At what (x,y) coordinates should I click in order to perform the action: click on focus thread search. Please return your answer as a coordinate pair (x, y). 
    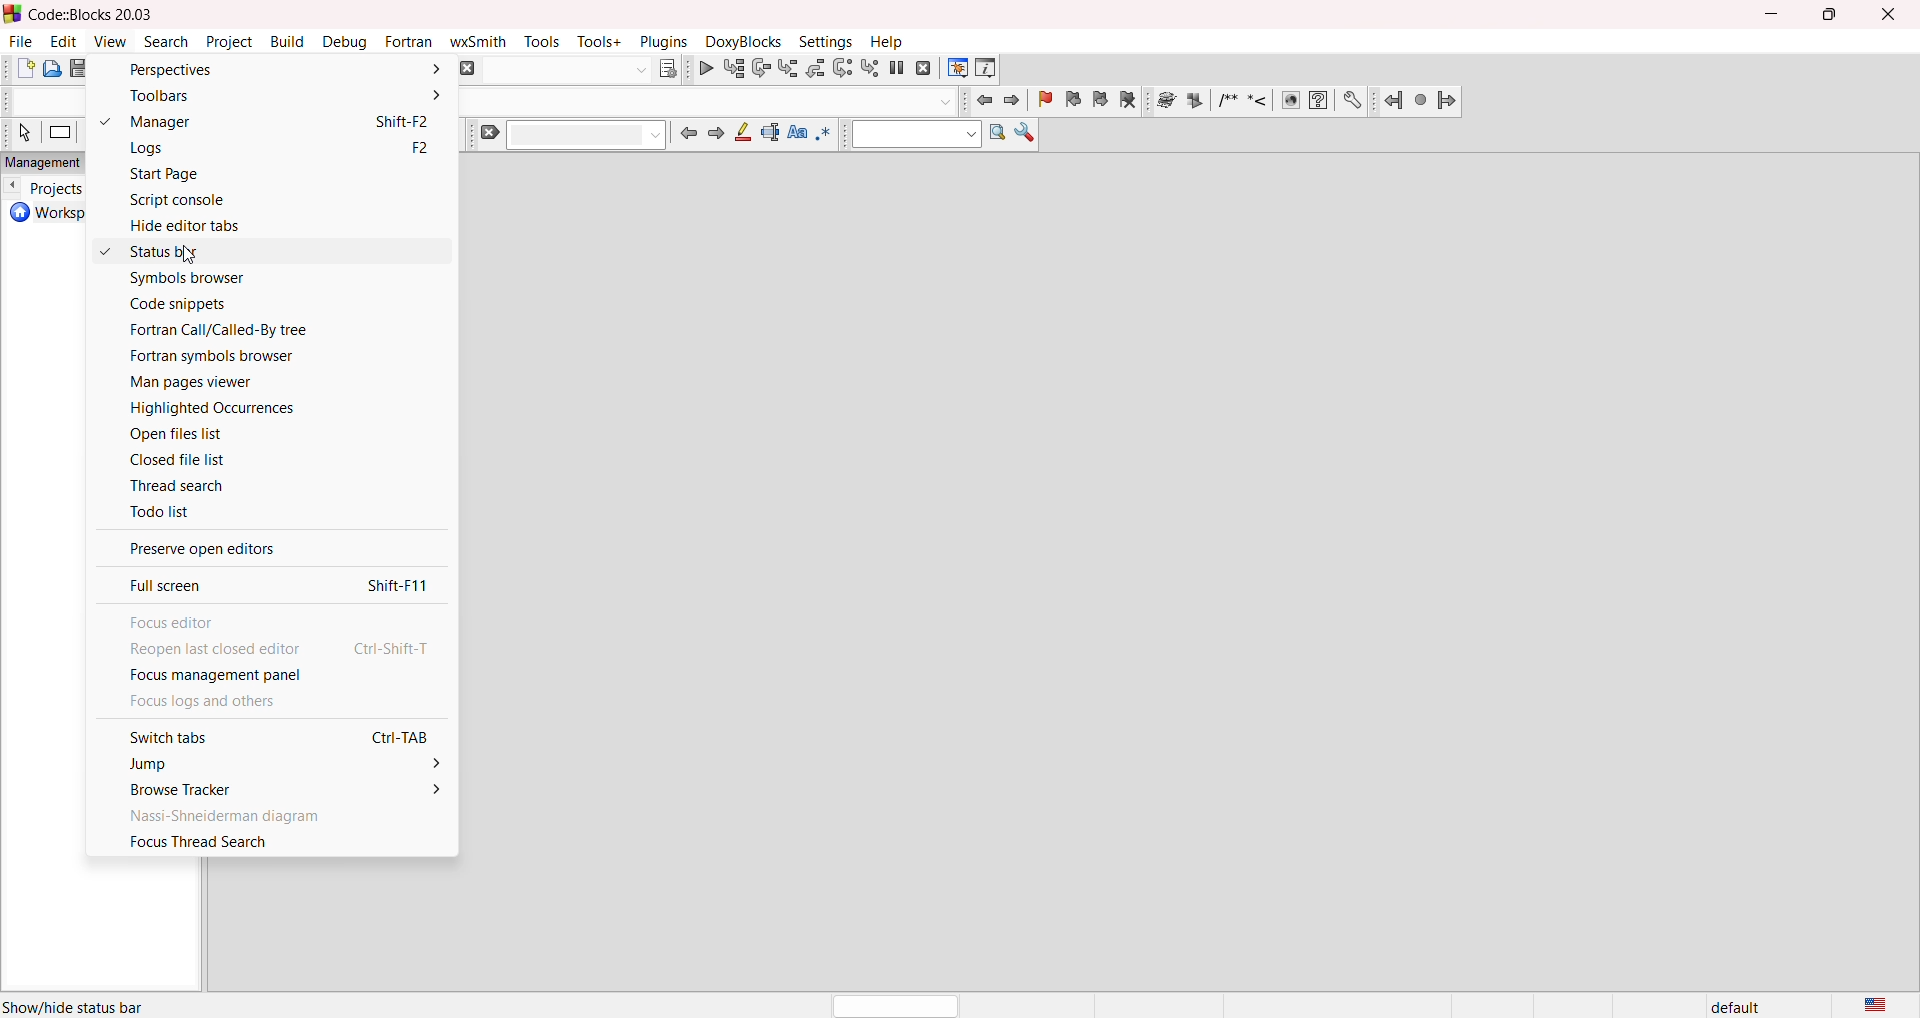
    Looking at the image, I should click on (271, 846).